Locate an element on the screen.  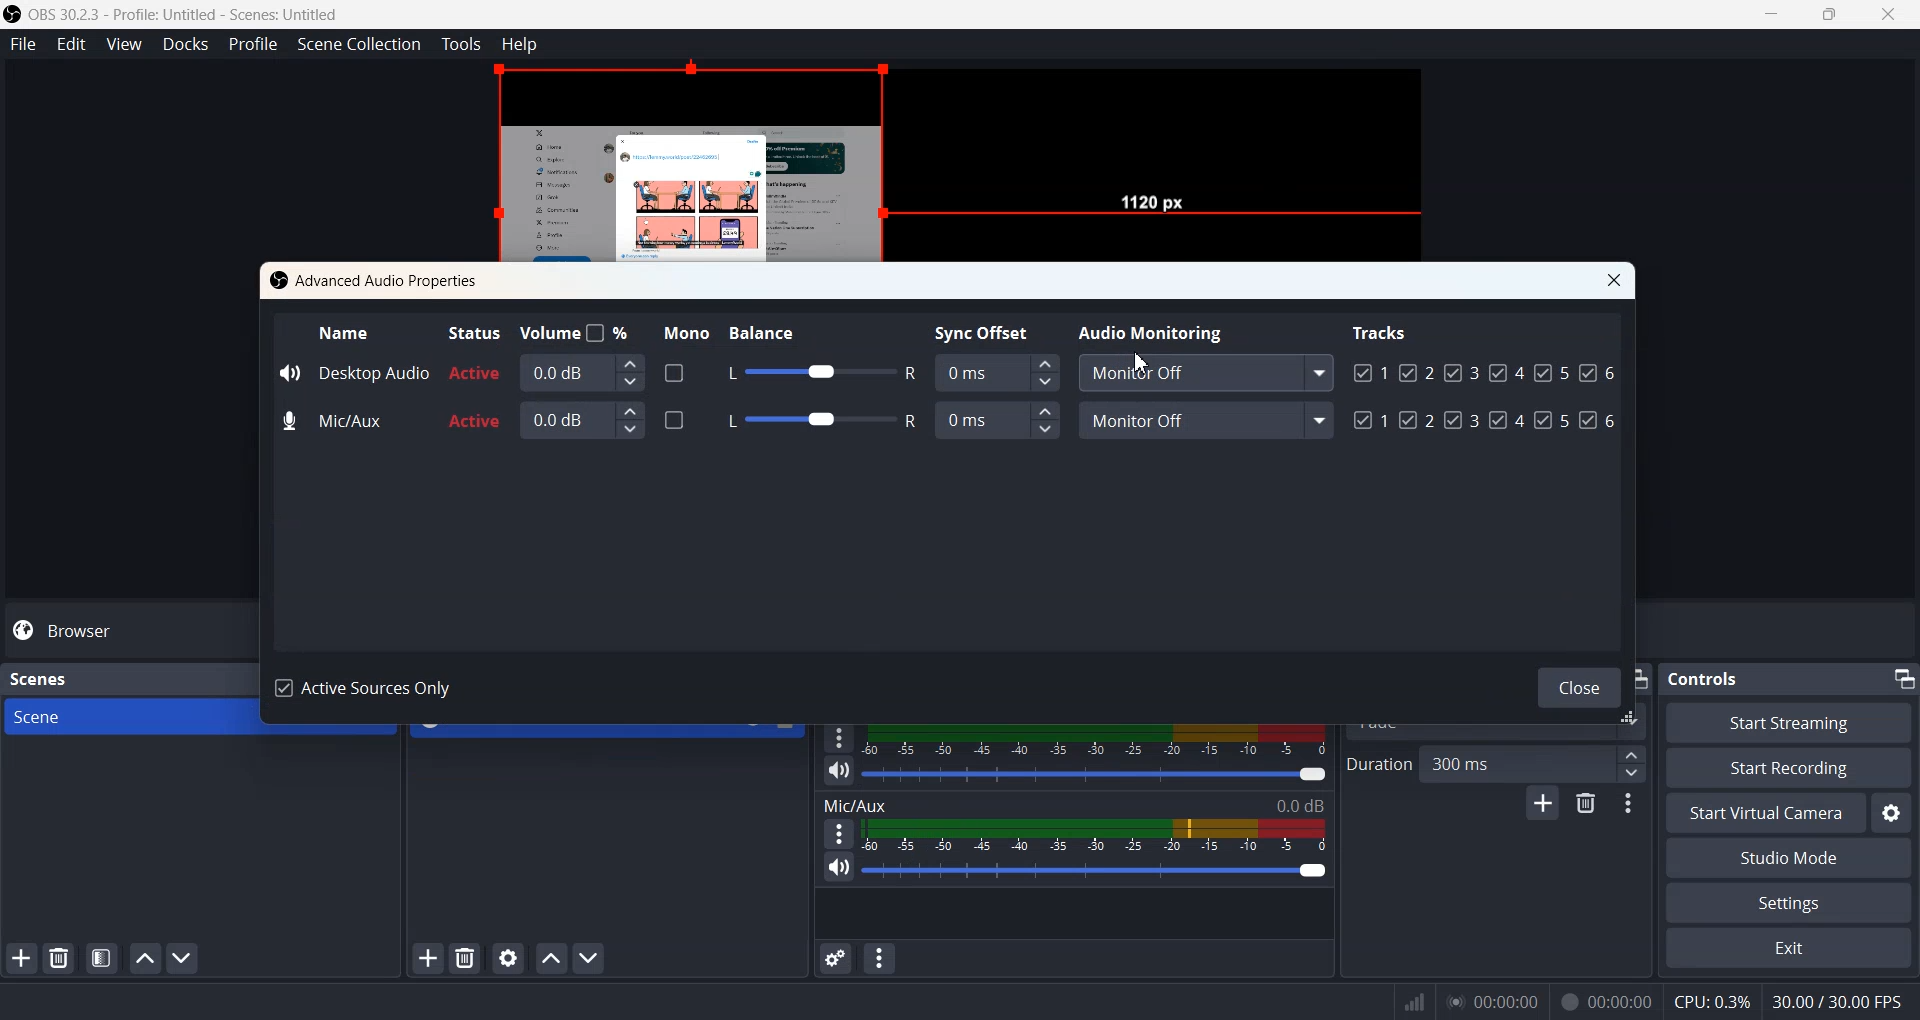
0.0 dB is located at coordinates (581, 372).